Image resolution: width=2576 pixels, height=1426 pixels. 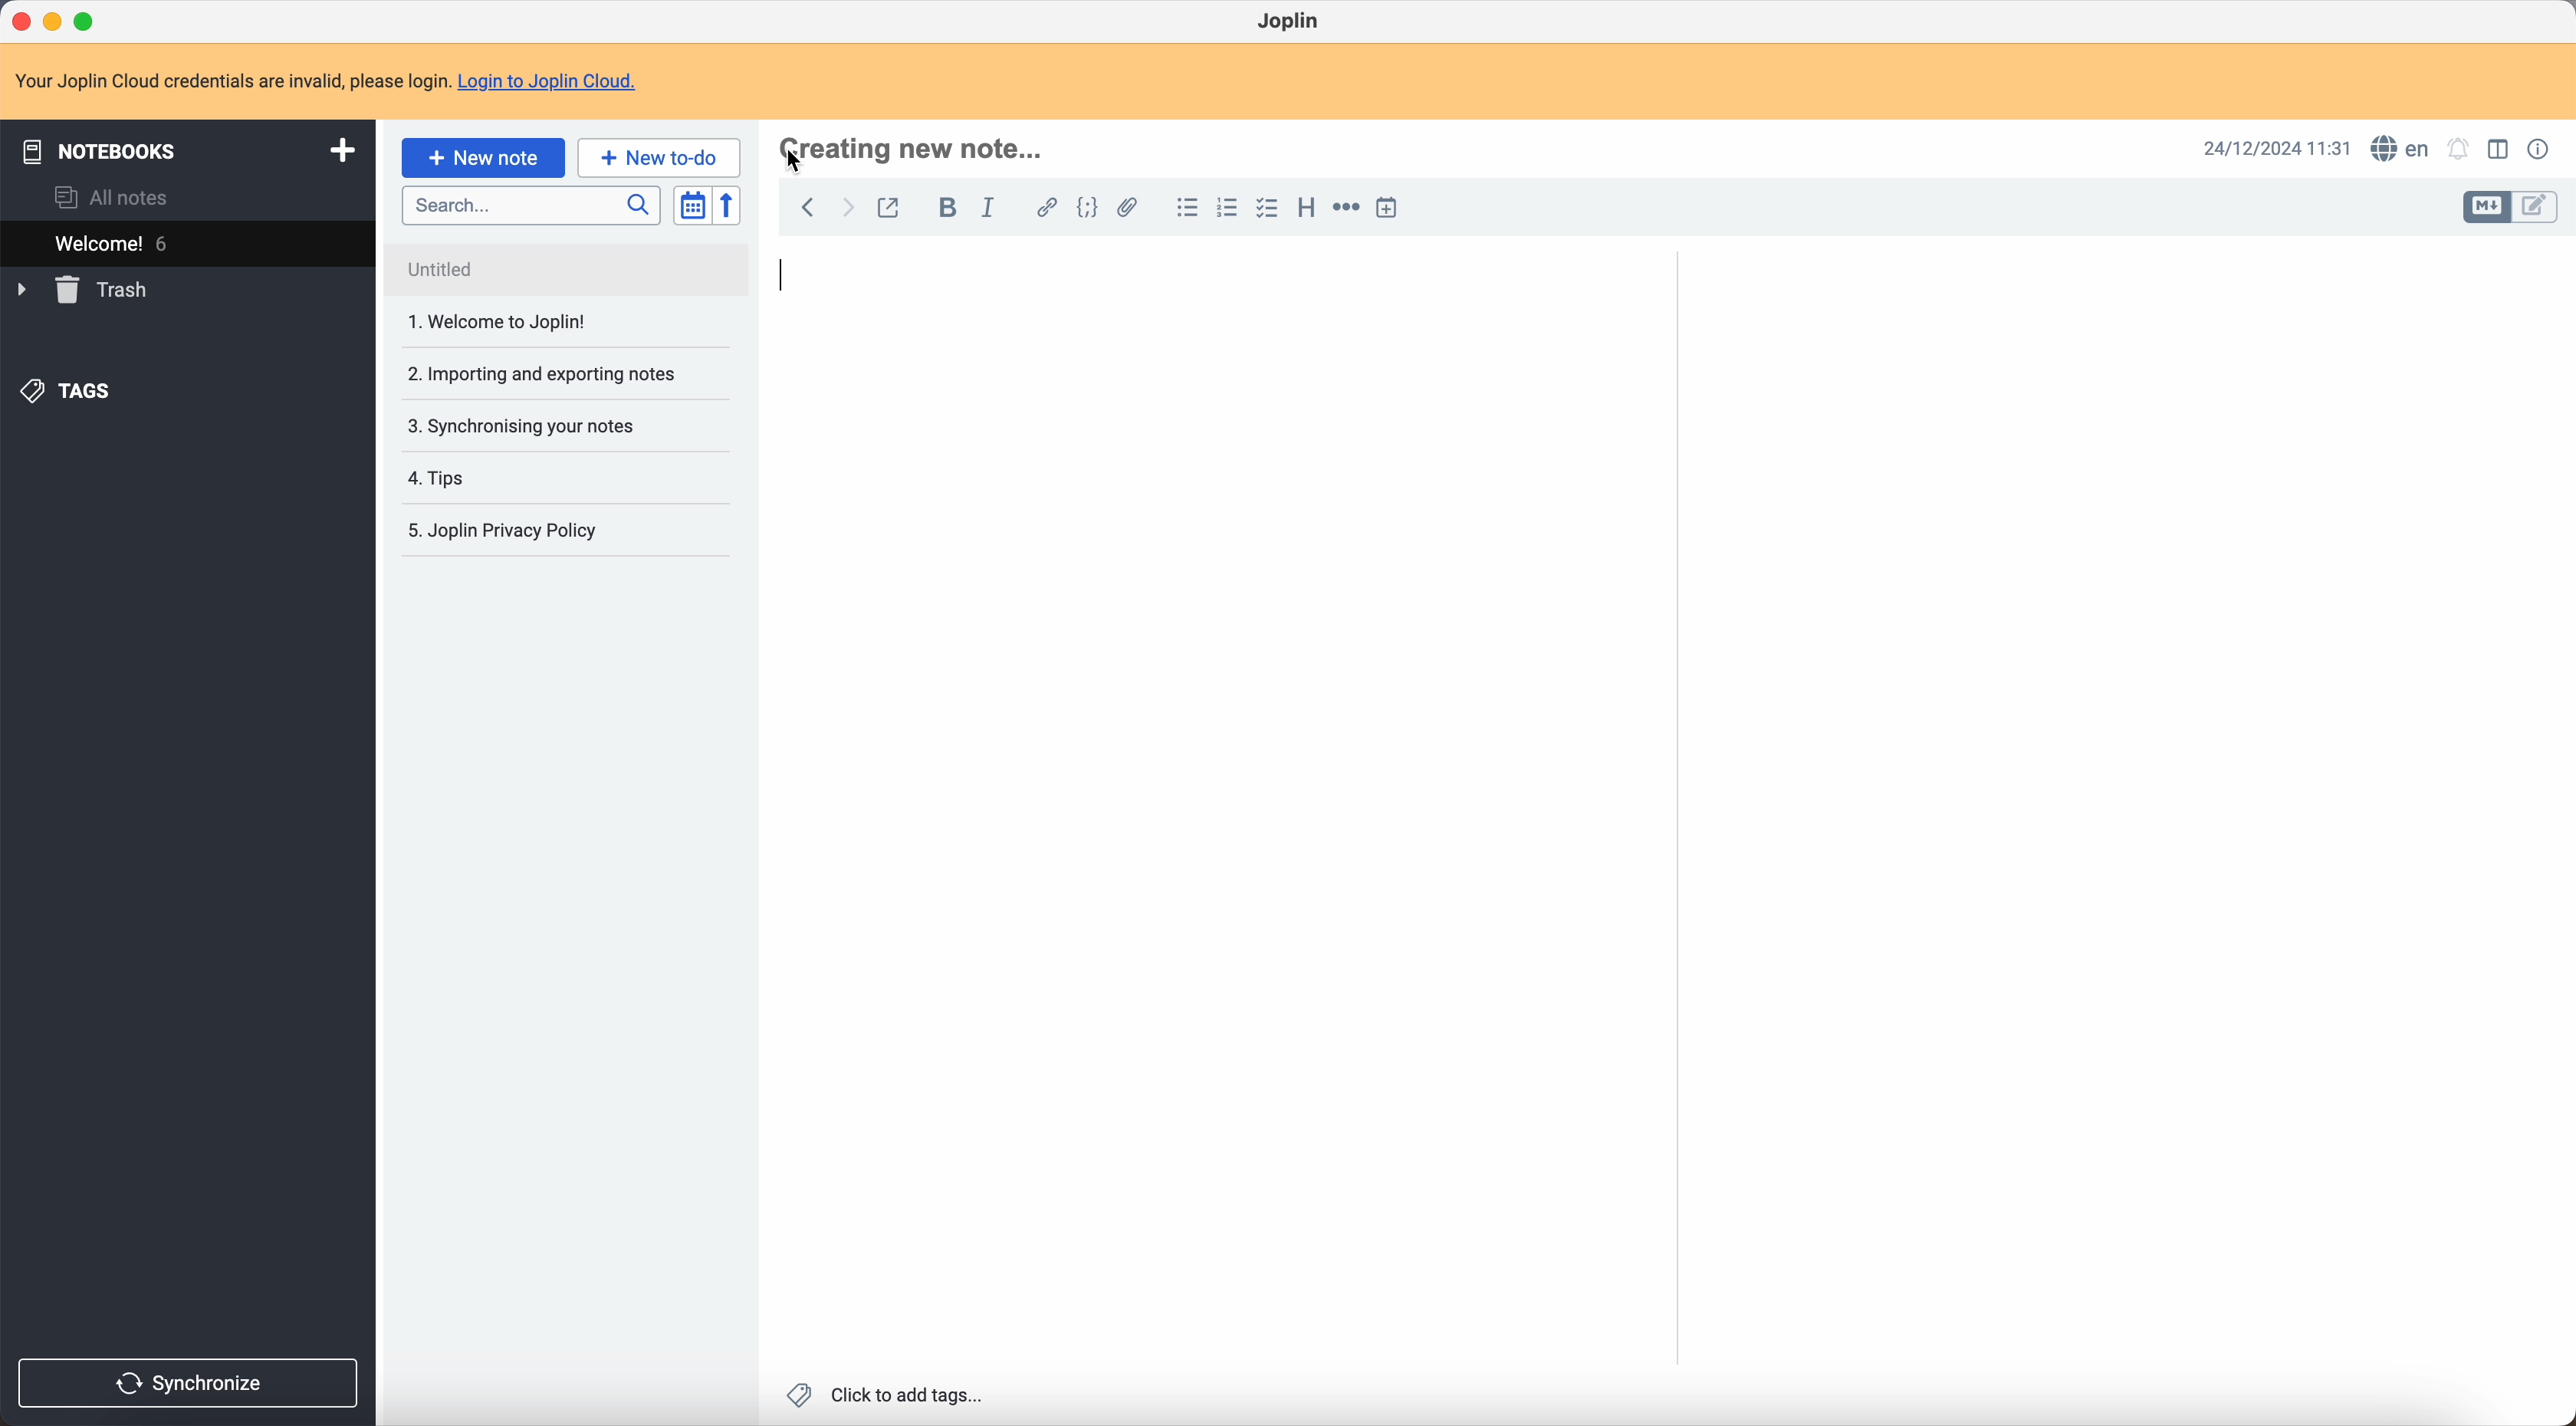 I want to click on spell checker, so click(x=2399, y=150).